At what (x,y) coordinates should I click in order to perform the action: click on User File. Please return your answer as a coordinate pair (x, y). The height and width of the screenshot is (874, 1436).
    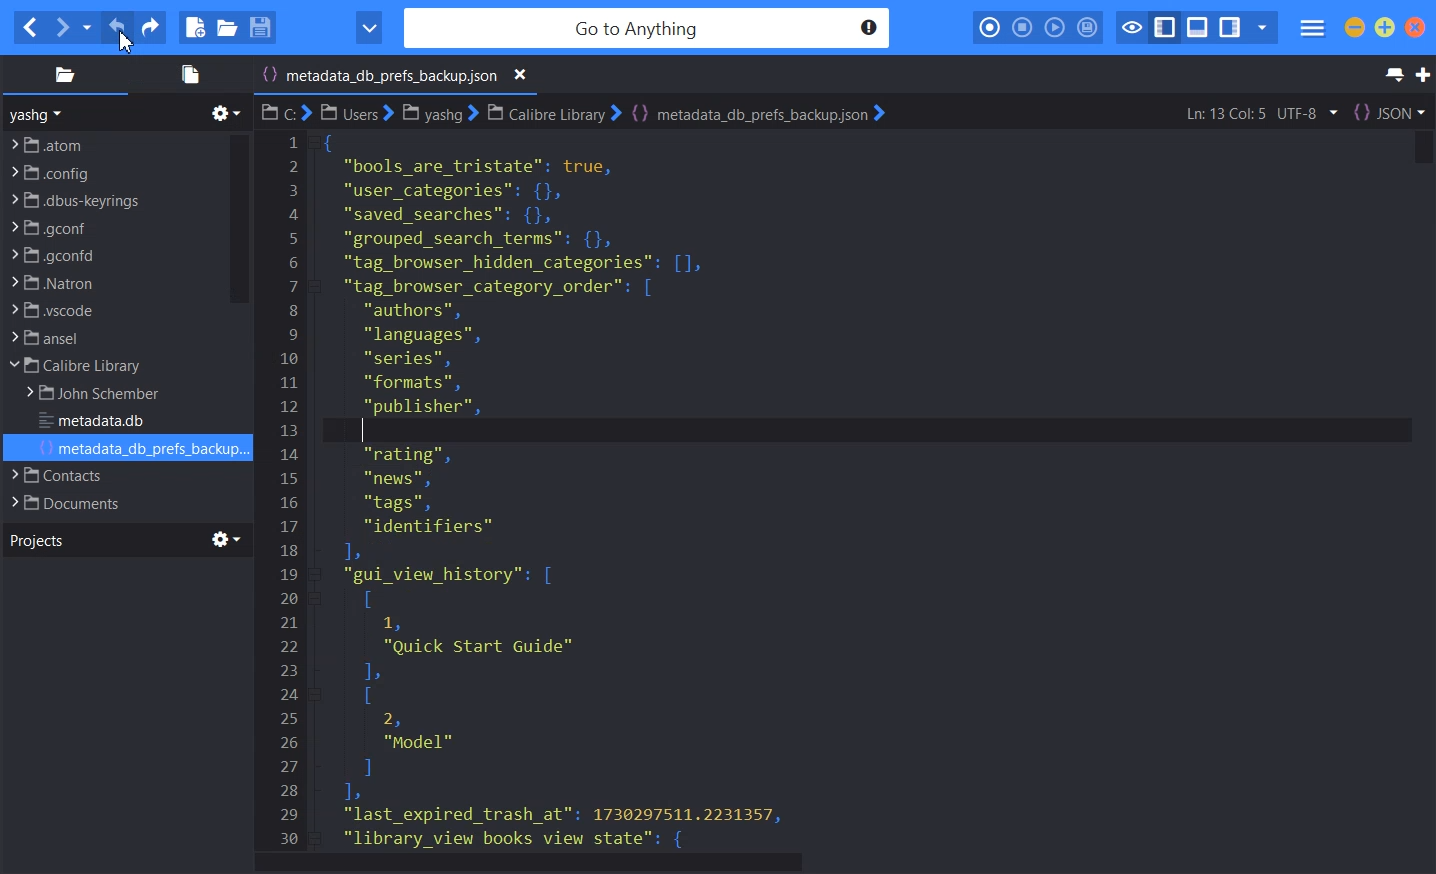
    Looking at the image, I should click on (357, 112).